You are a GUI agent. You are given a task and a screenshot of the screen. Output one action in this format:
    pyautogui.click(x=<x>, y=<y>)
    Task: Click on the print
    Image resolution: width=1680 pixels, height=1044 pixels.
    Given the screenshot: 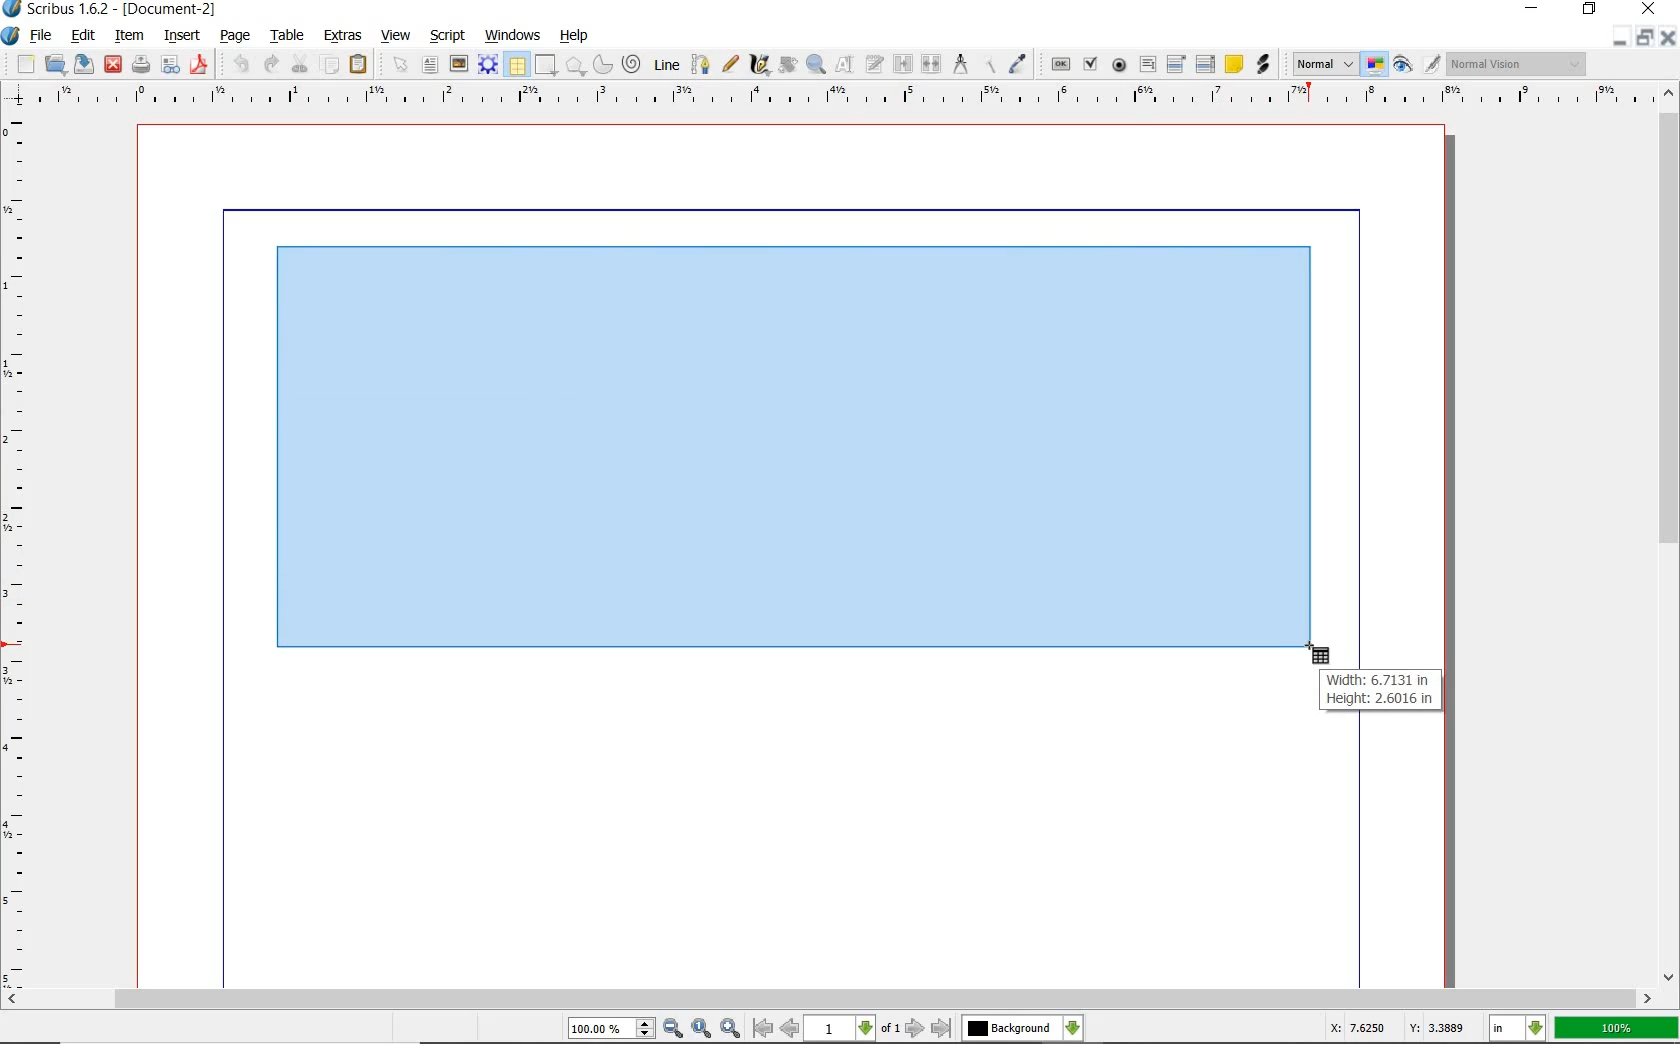 What is the action you would take?
    pyautogui.click(x=140, y=64)
    